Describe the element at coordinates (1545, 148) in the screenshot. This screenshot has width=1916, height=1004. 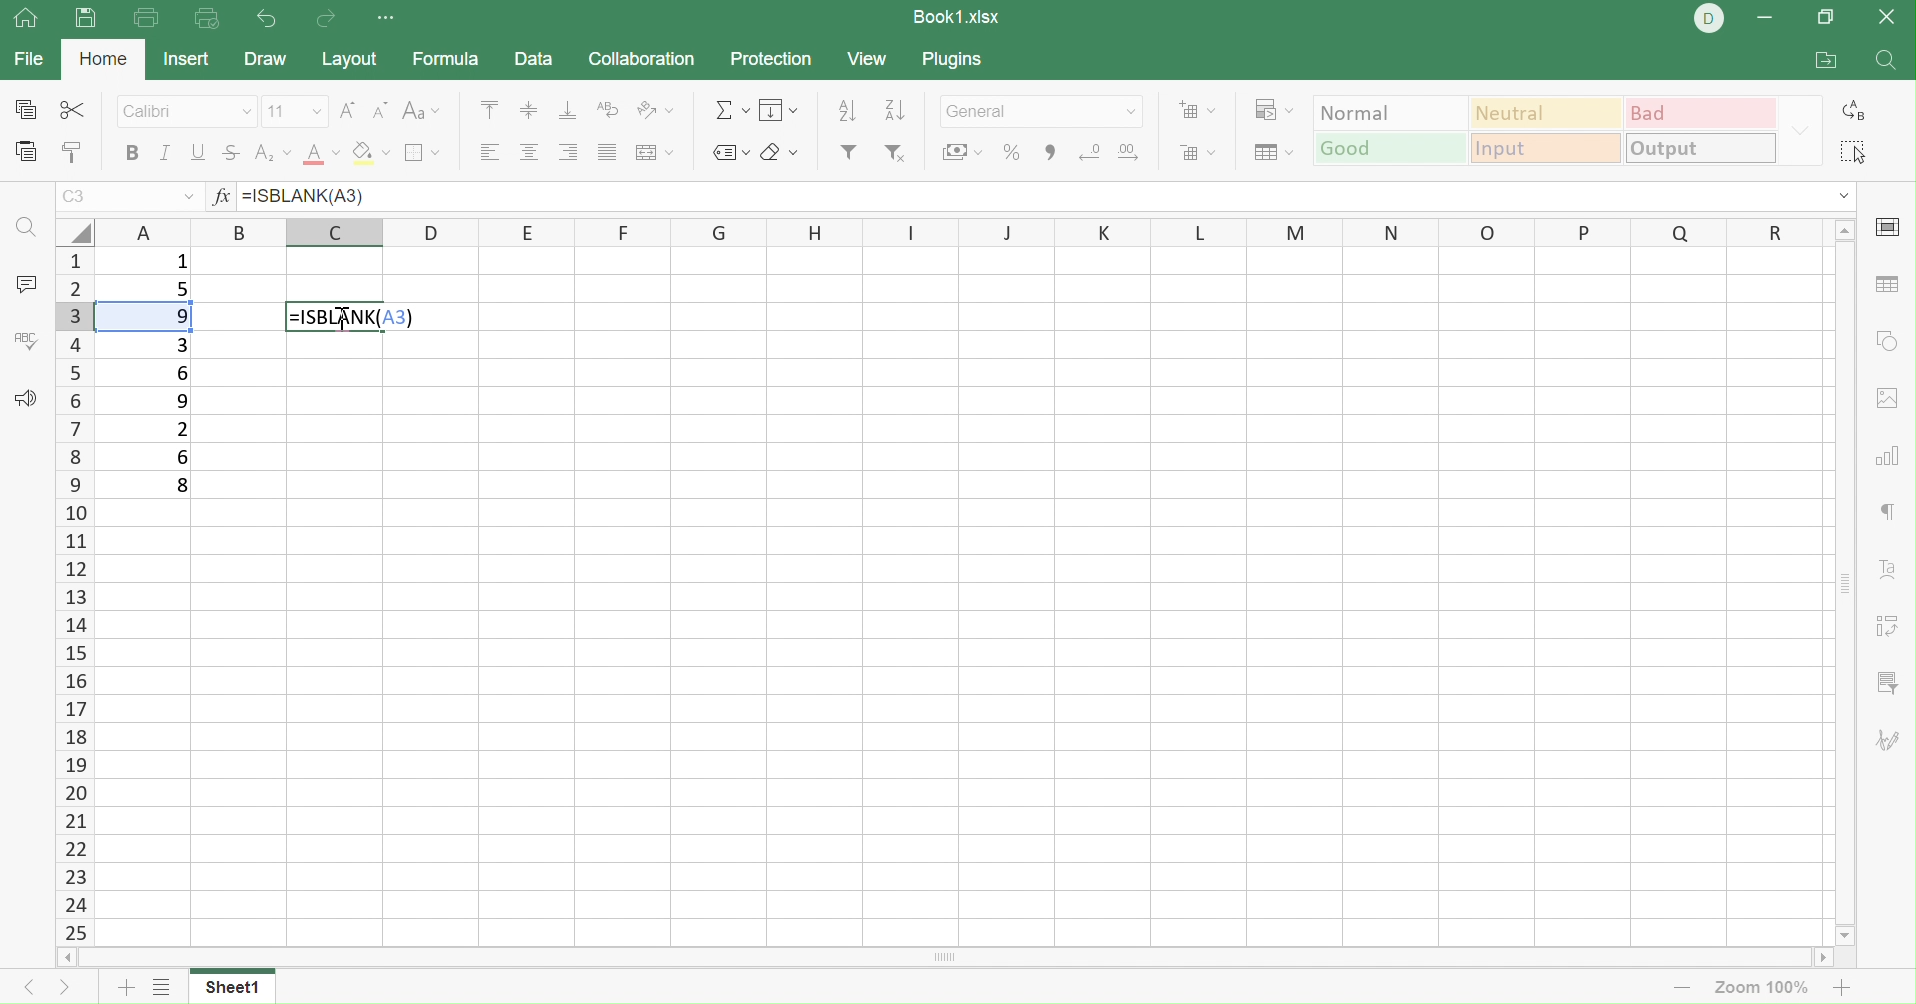
I see `Input` at that location.